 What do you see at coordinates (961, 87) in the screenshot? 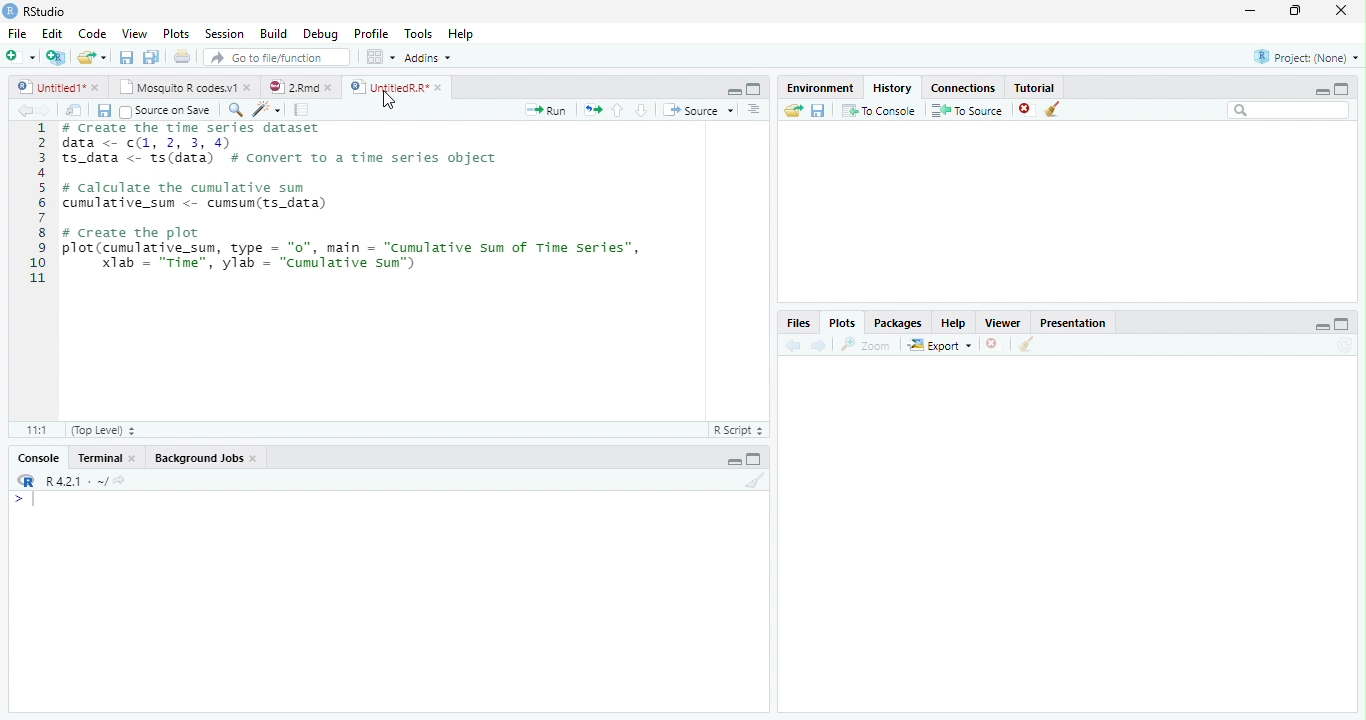
I see `Connections` at bounding box center [961, 87].